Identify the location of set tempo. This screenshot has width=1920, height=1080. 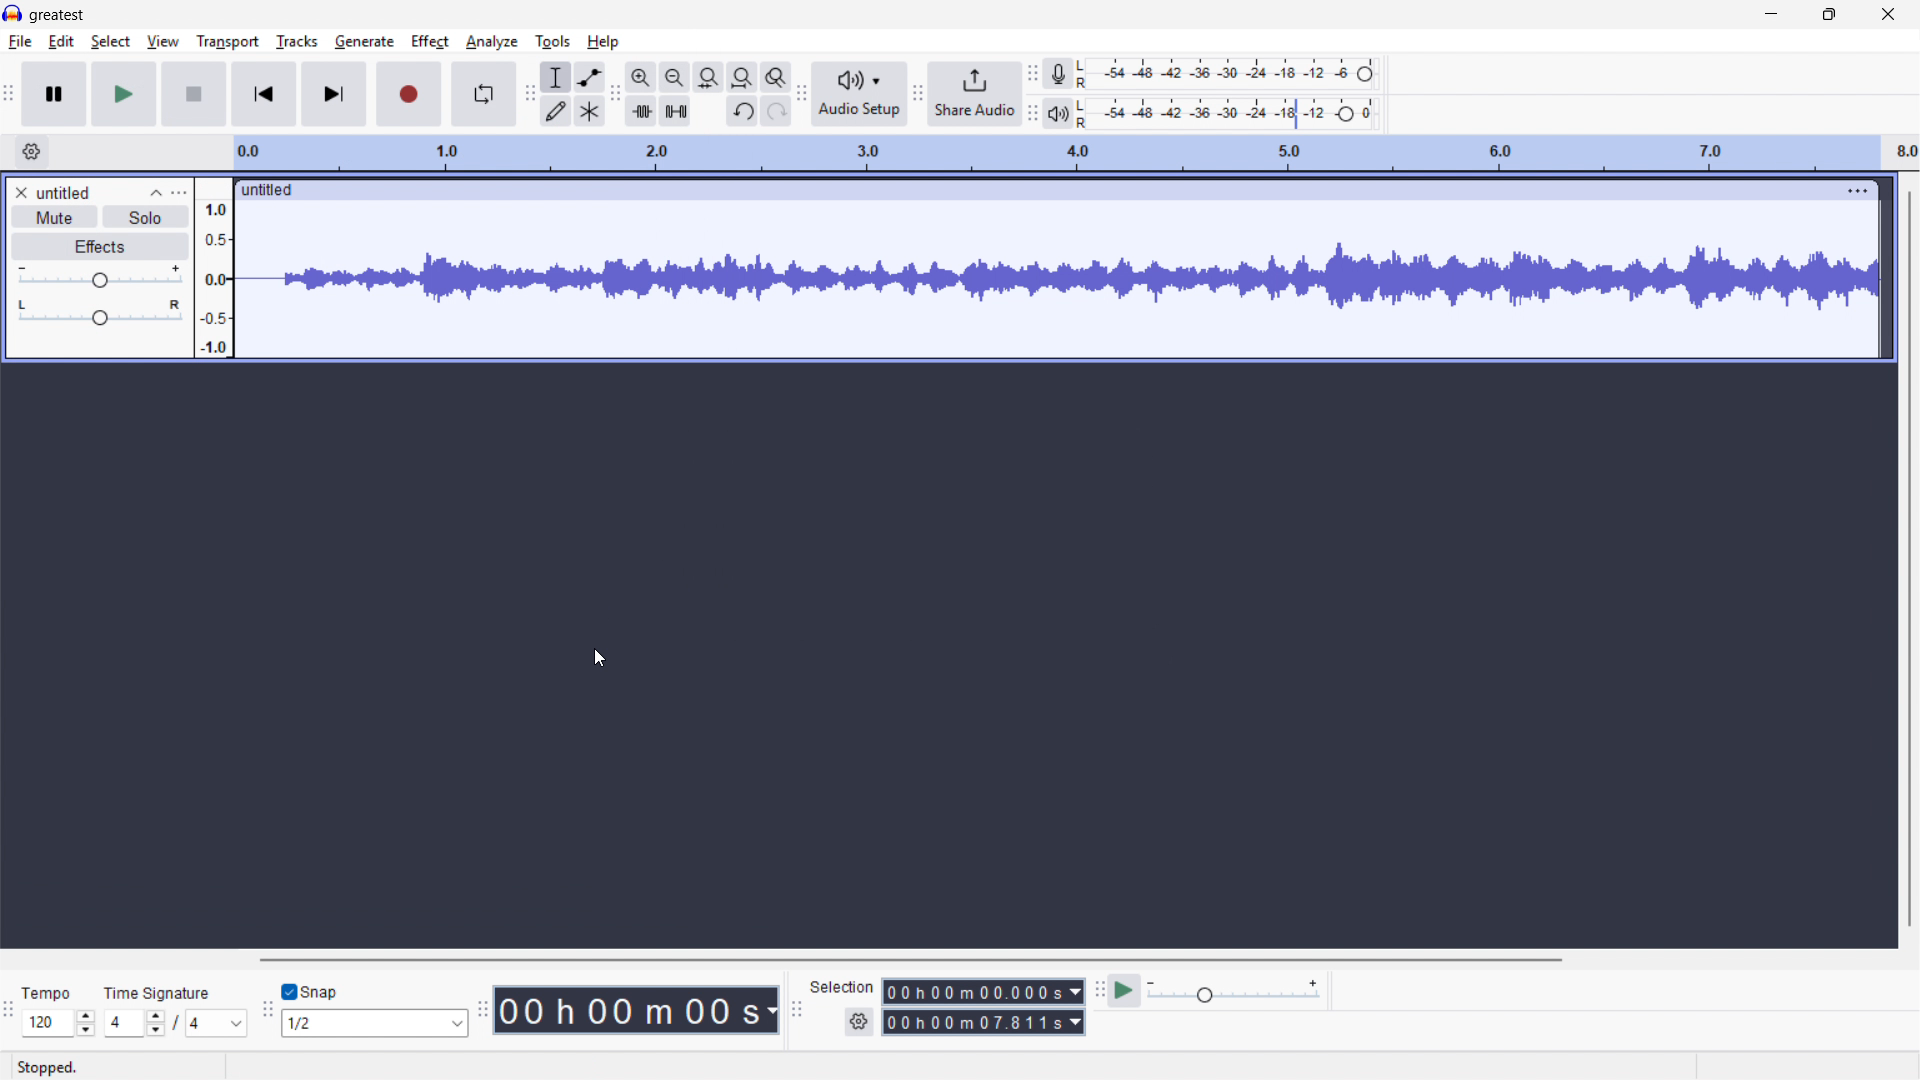
(58, 1023).